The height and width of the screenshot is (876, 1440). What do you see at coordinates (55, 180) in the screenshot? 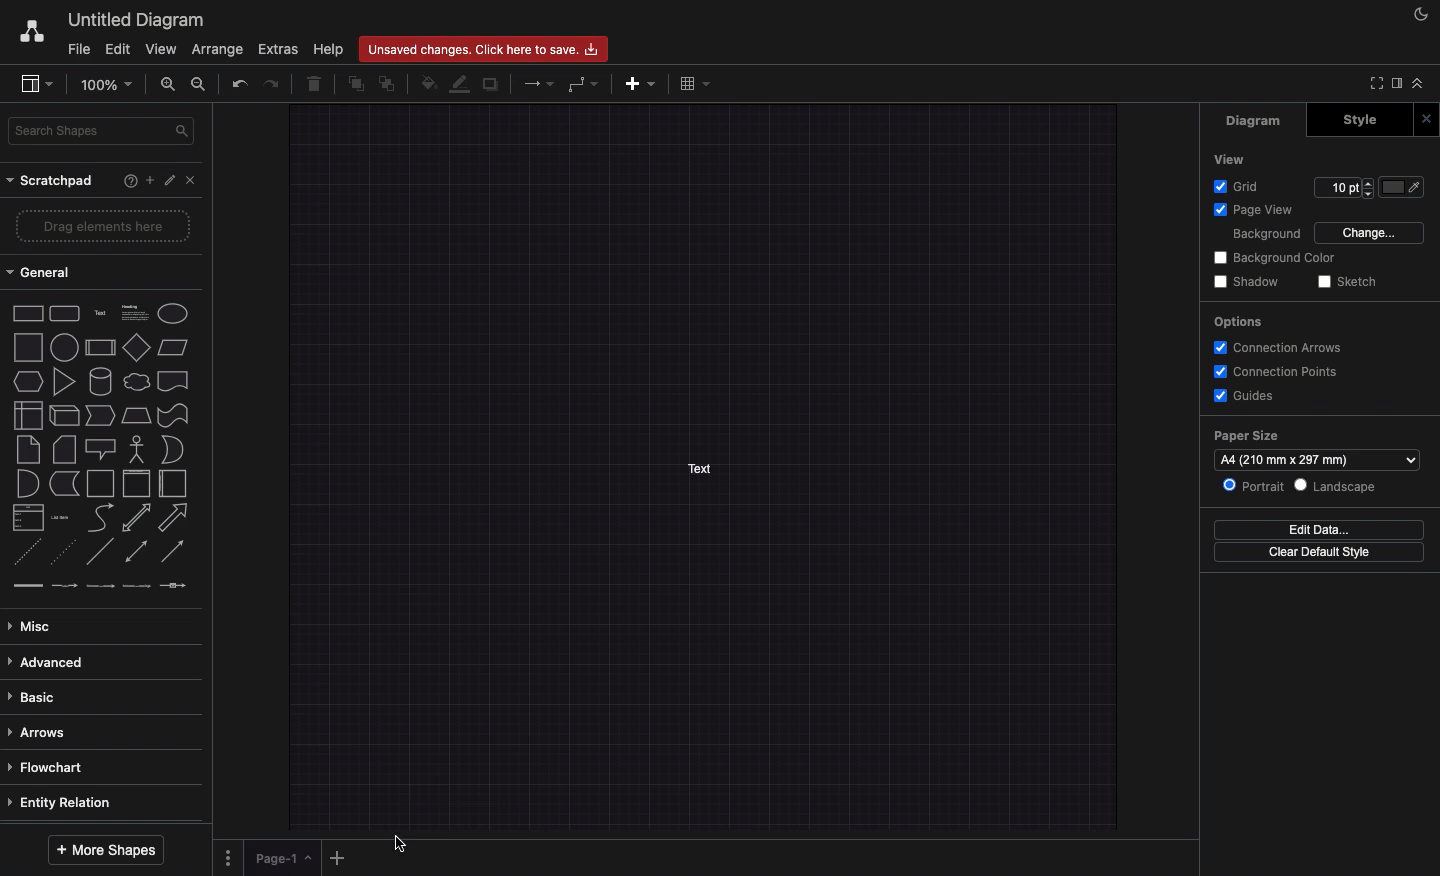
I see `Scratchpad` at bounding box center [55, 180].